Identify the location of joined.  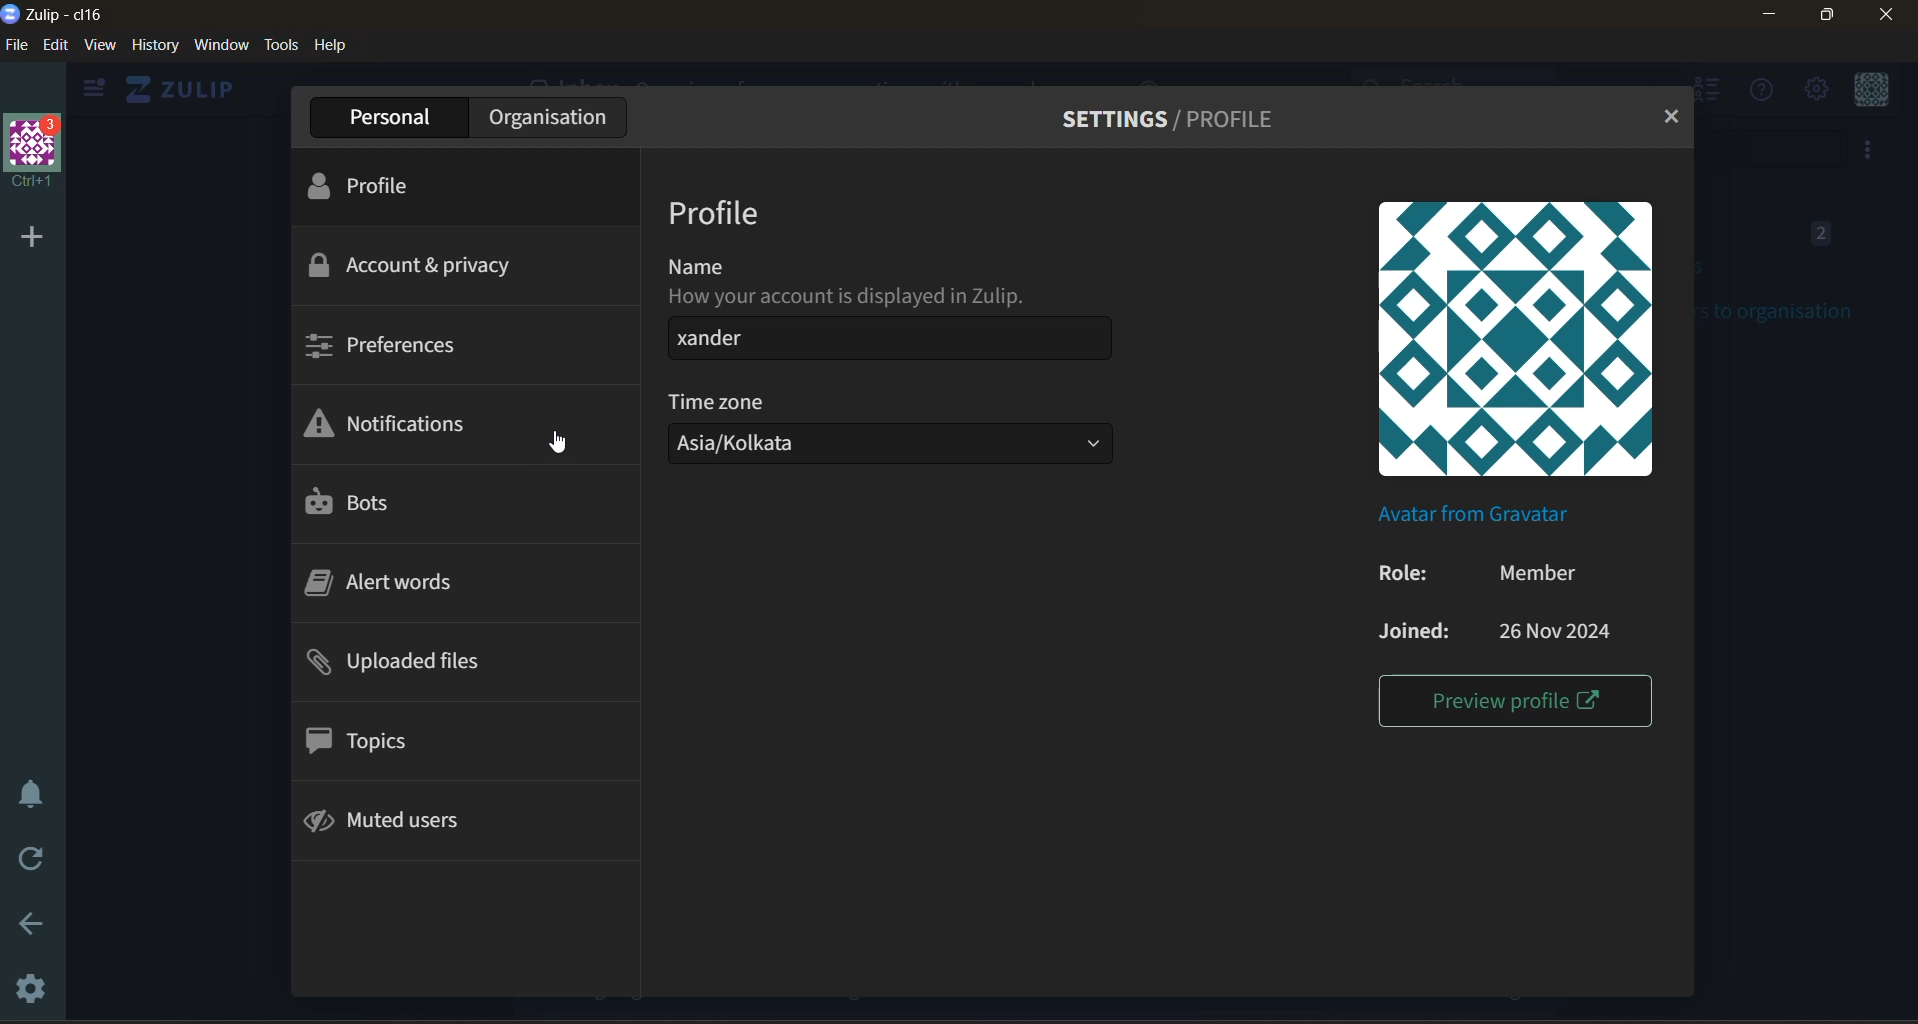
(1505, 636).